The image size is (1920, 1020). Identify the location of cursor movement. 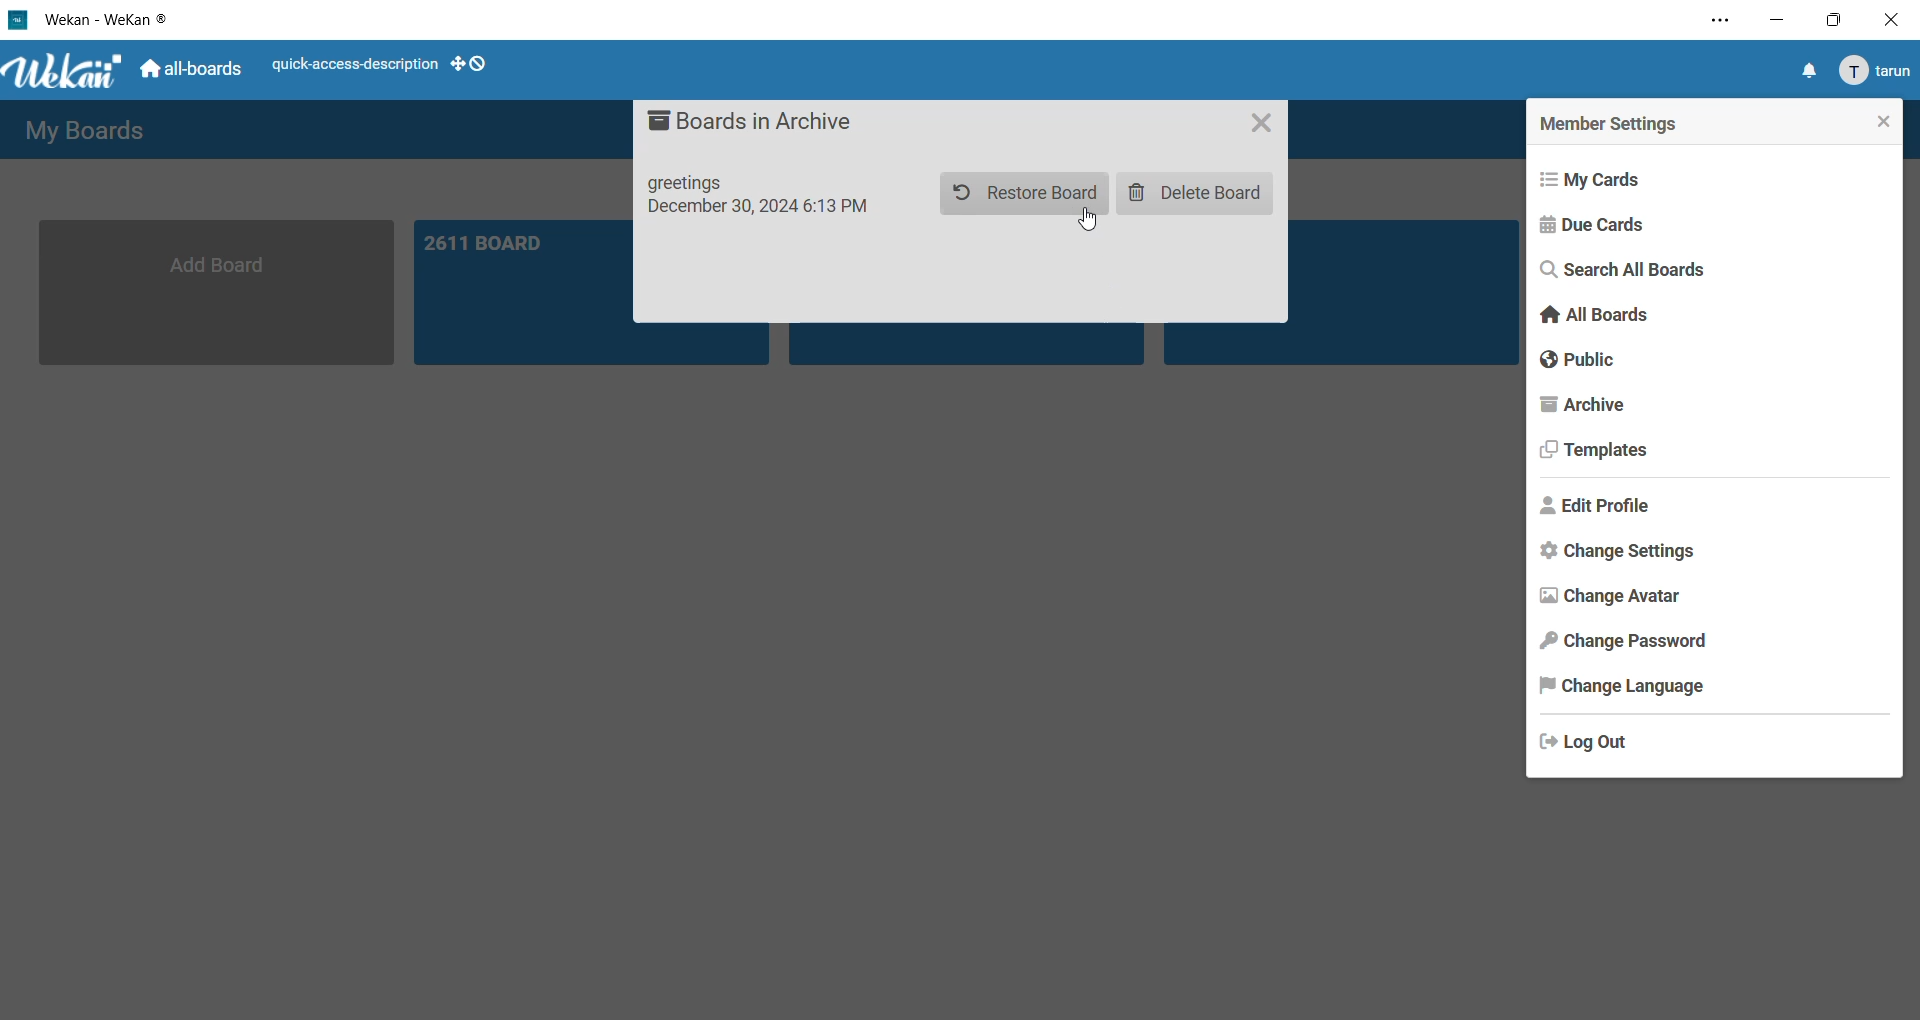
(1091, 224).